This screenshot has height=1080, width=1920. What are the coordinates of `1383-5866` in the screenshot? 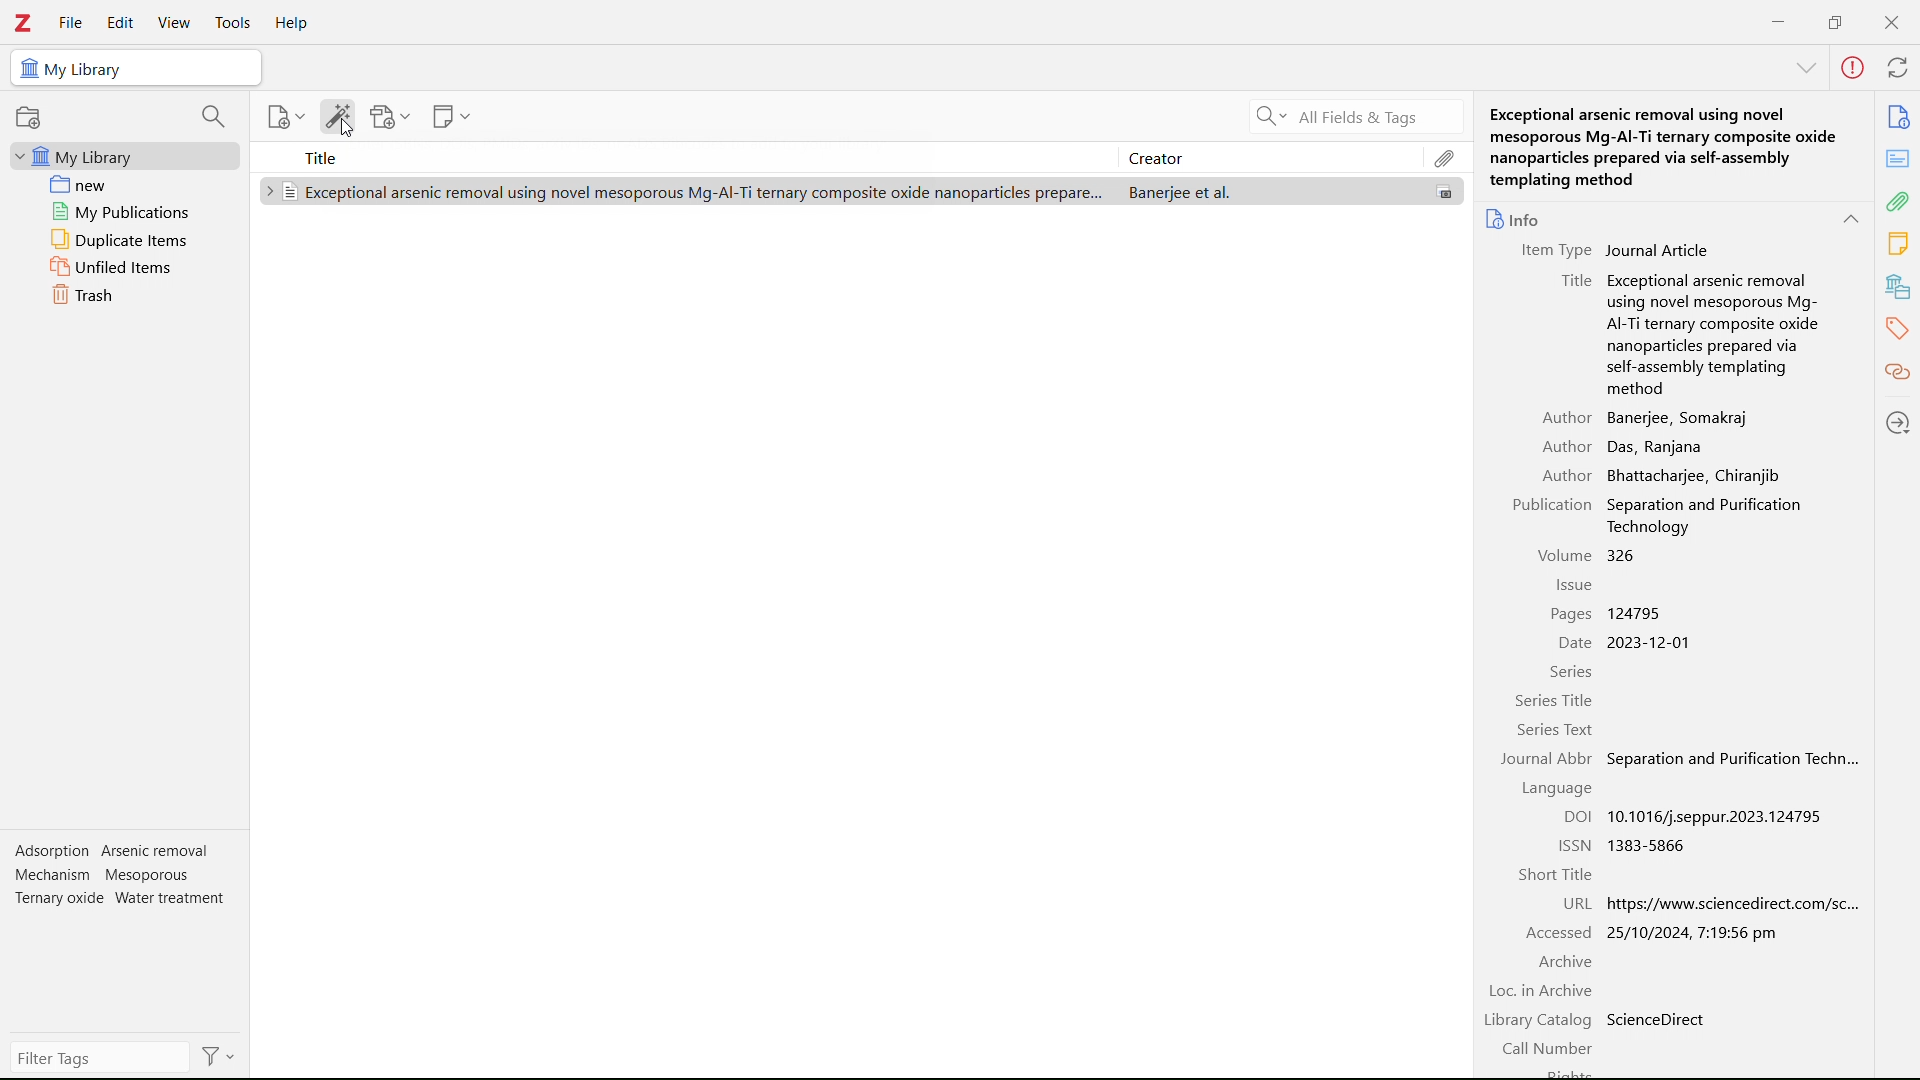 It's located at (1650, 845).